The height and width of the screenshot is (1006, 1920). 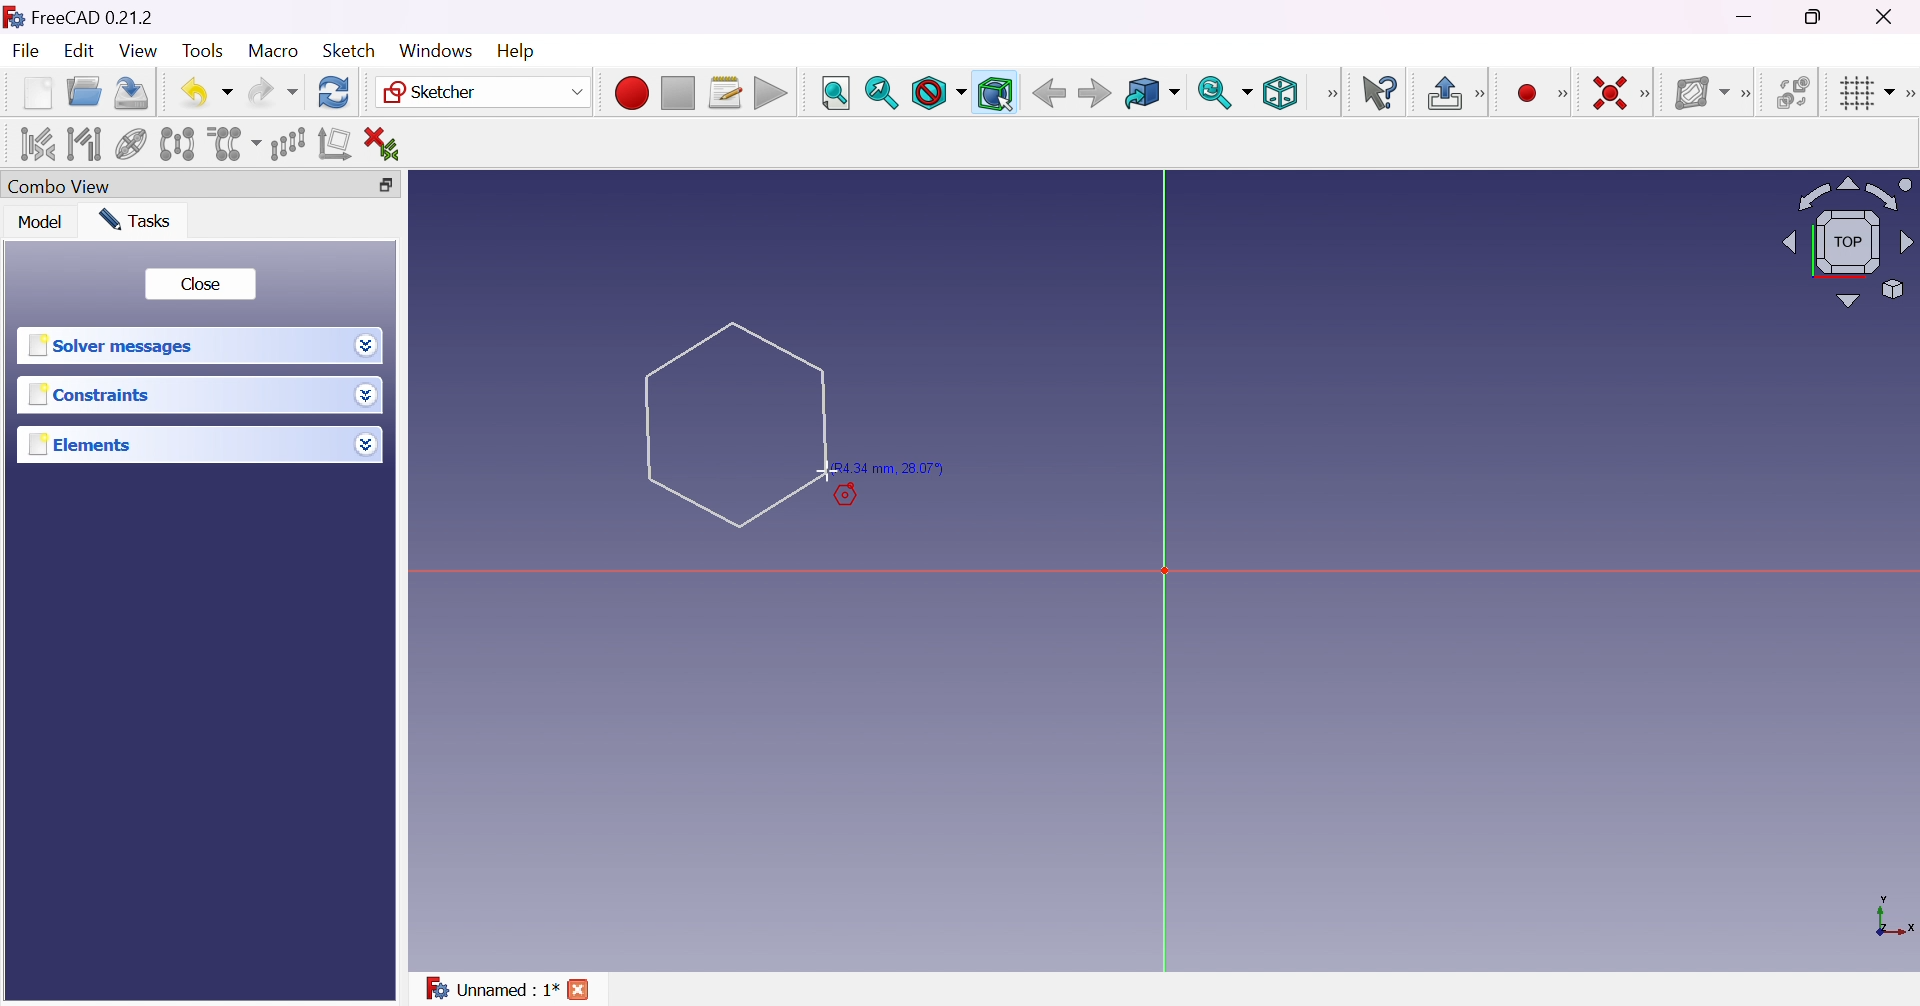 I want to click on Sketch, so click(x=356, y=50).